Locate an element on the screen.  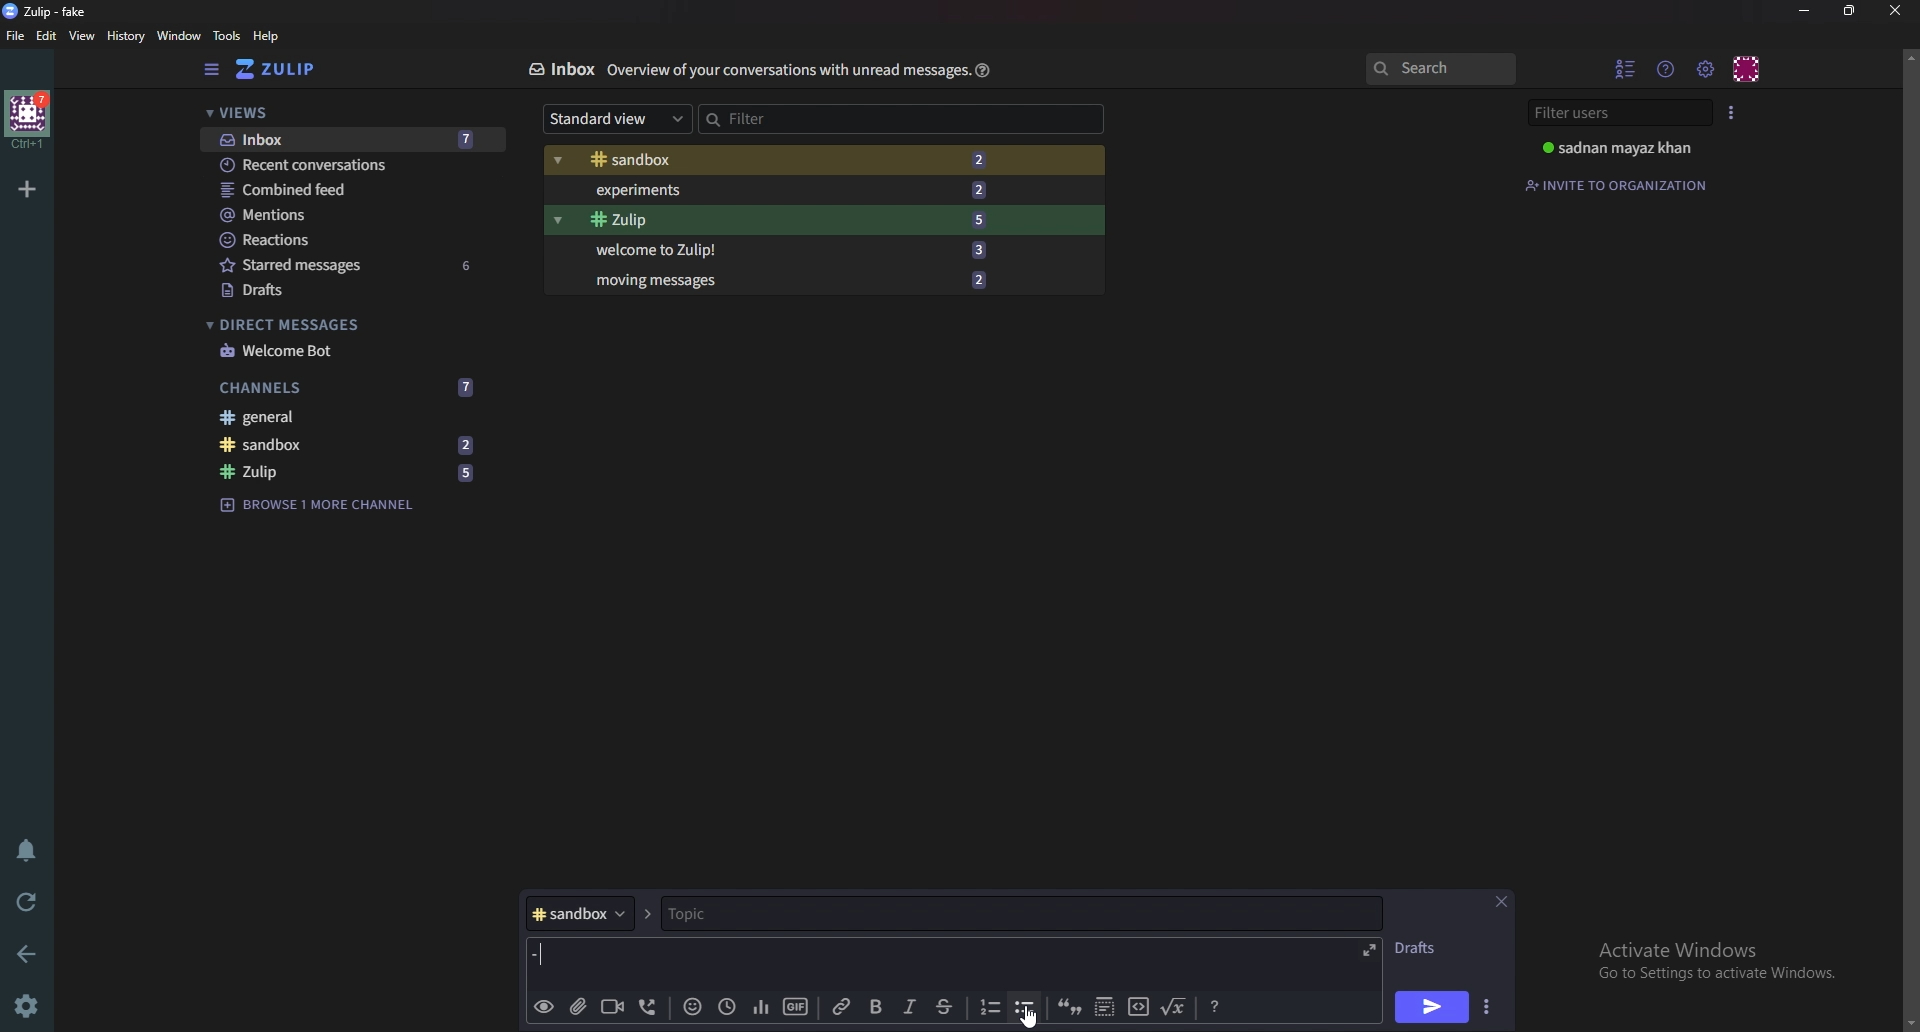
Channel is located at coordinates (579, 913).